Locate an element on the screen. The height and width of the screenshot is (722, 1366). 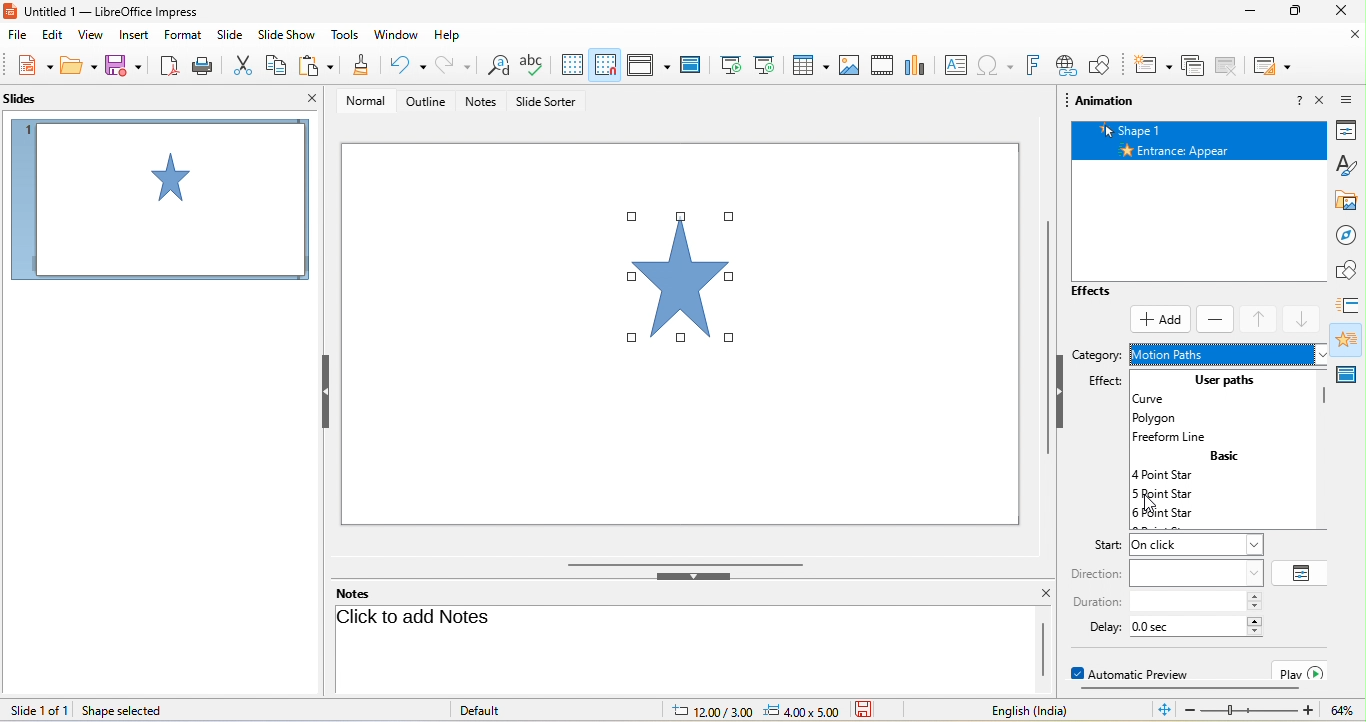
selected diagram is located at coordinates (689, 281).